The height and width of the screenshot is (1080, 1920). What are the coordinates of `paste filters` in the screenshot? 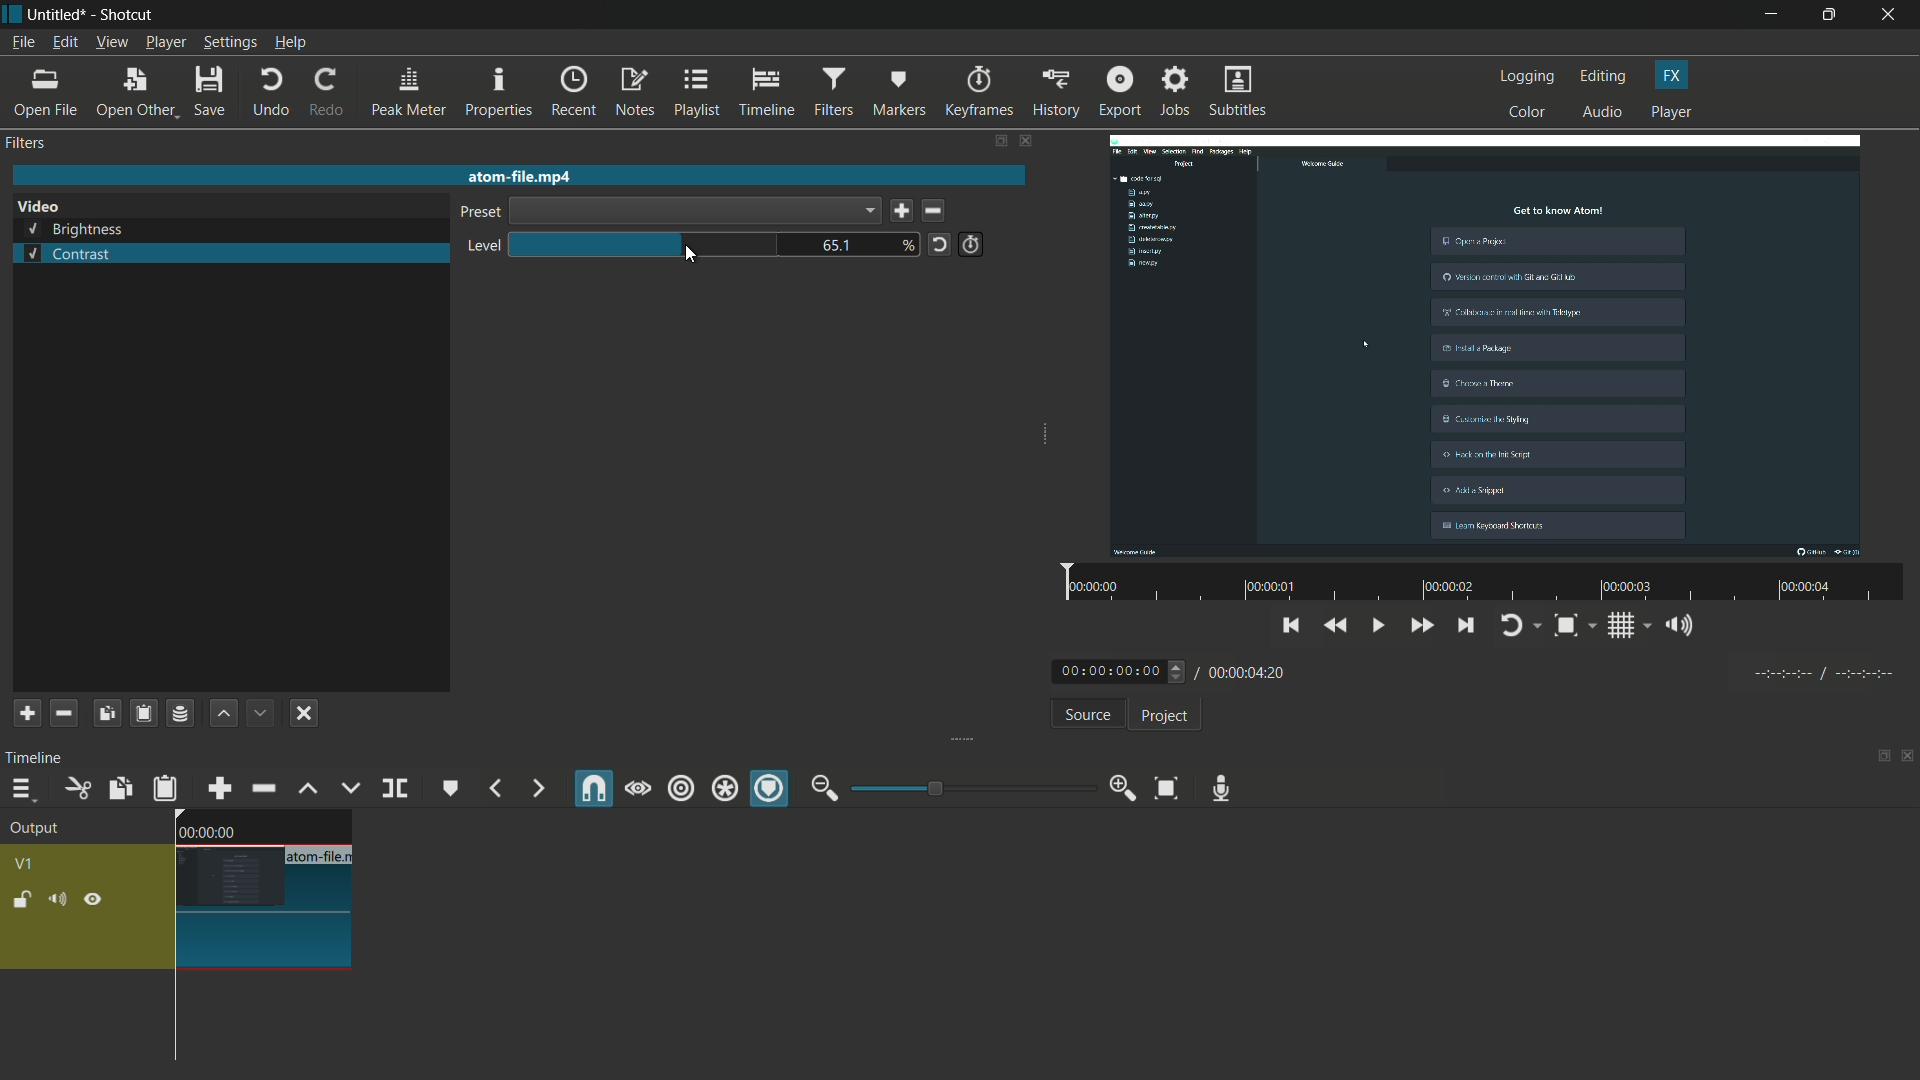 It's located at (142, 713).